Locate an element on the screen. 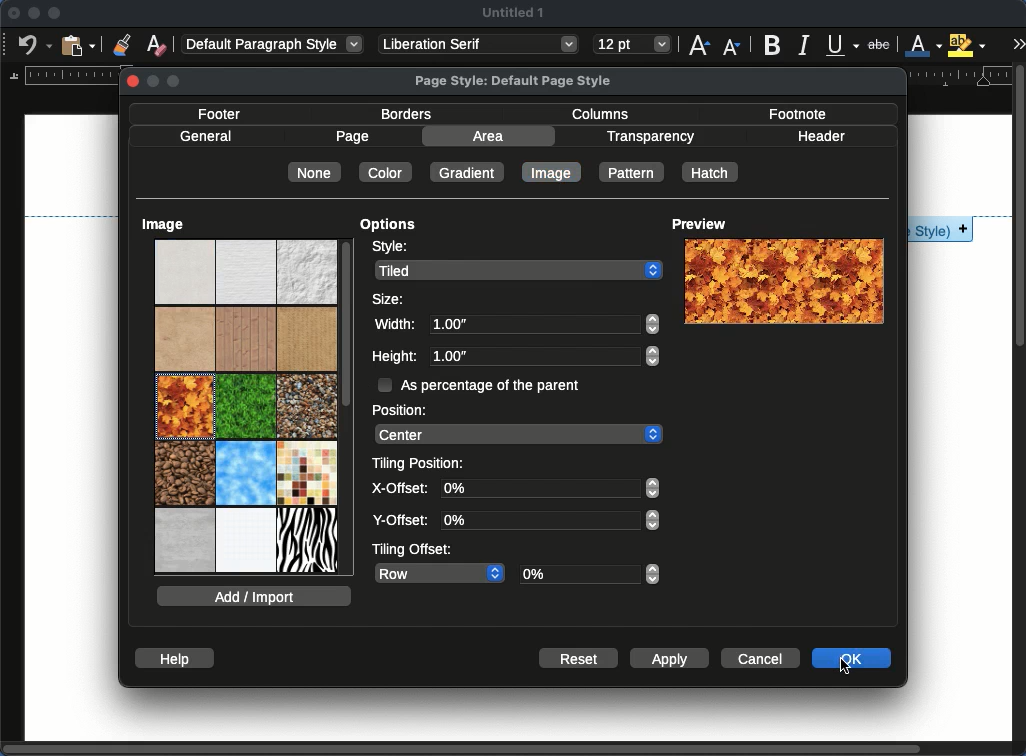 This screenshot has width=1026, height=756. preview is located at coordinates (702, 224).